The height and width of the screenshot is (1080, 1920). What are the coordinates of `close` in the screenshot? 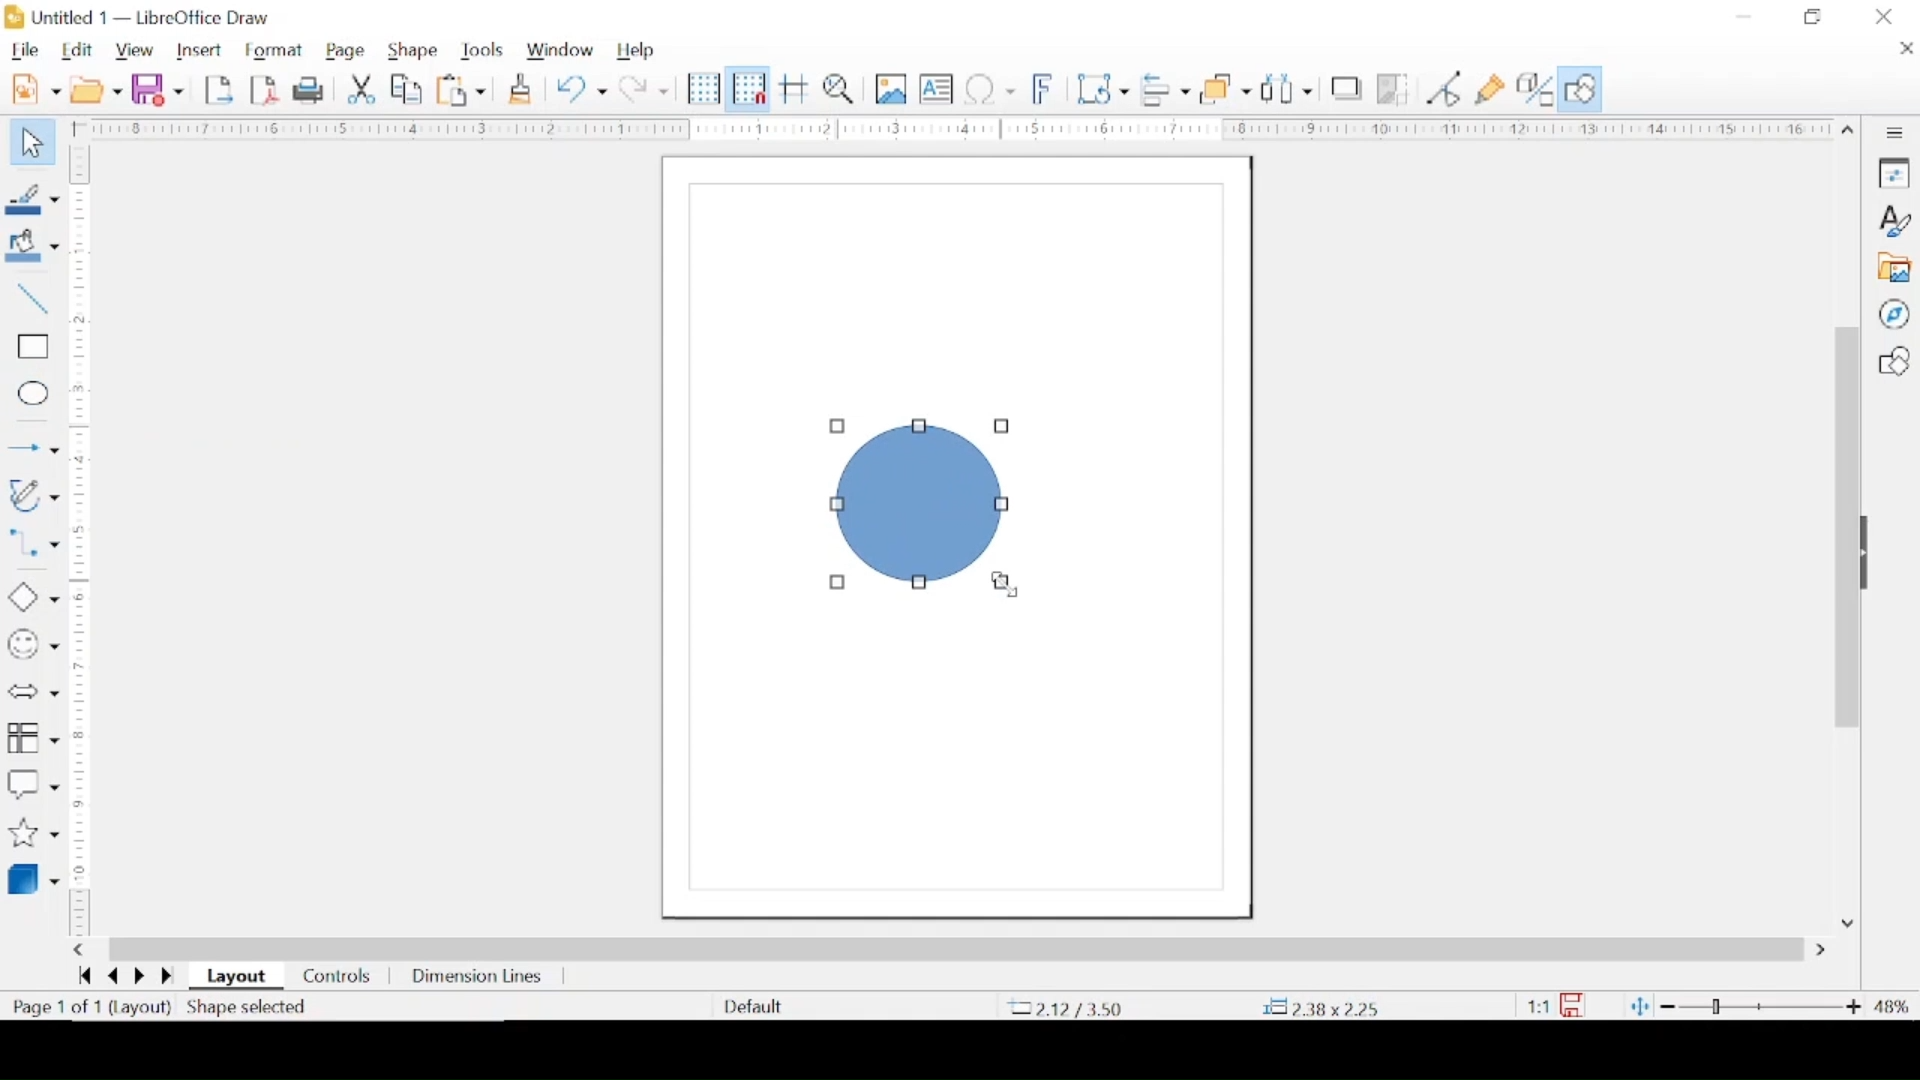 It's located at (1905, 50).